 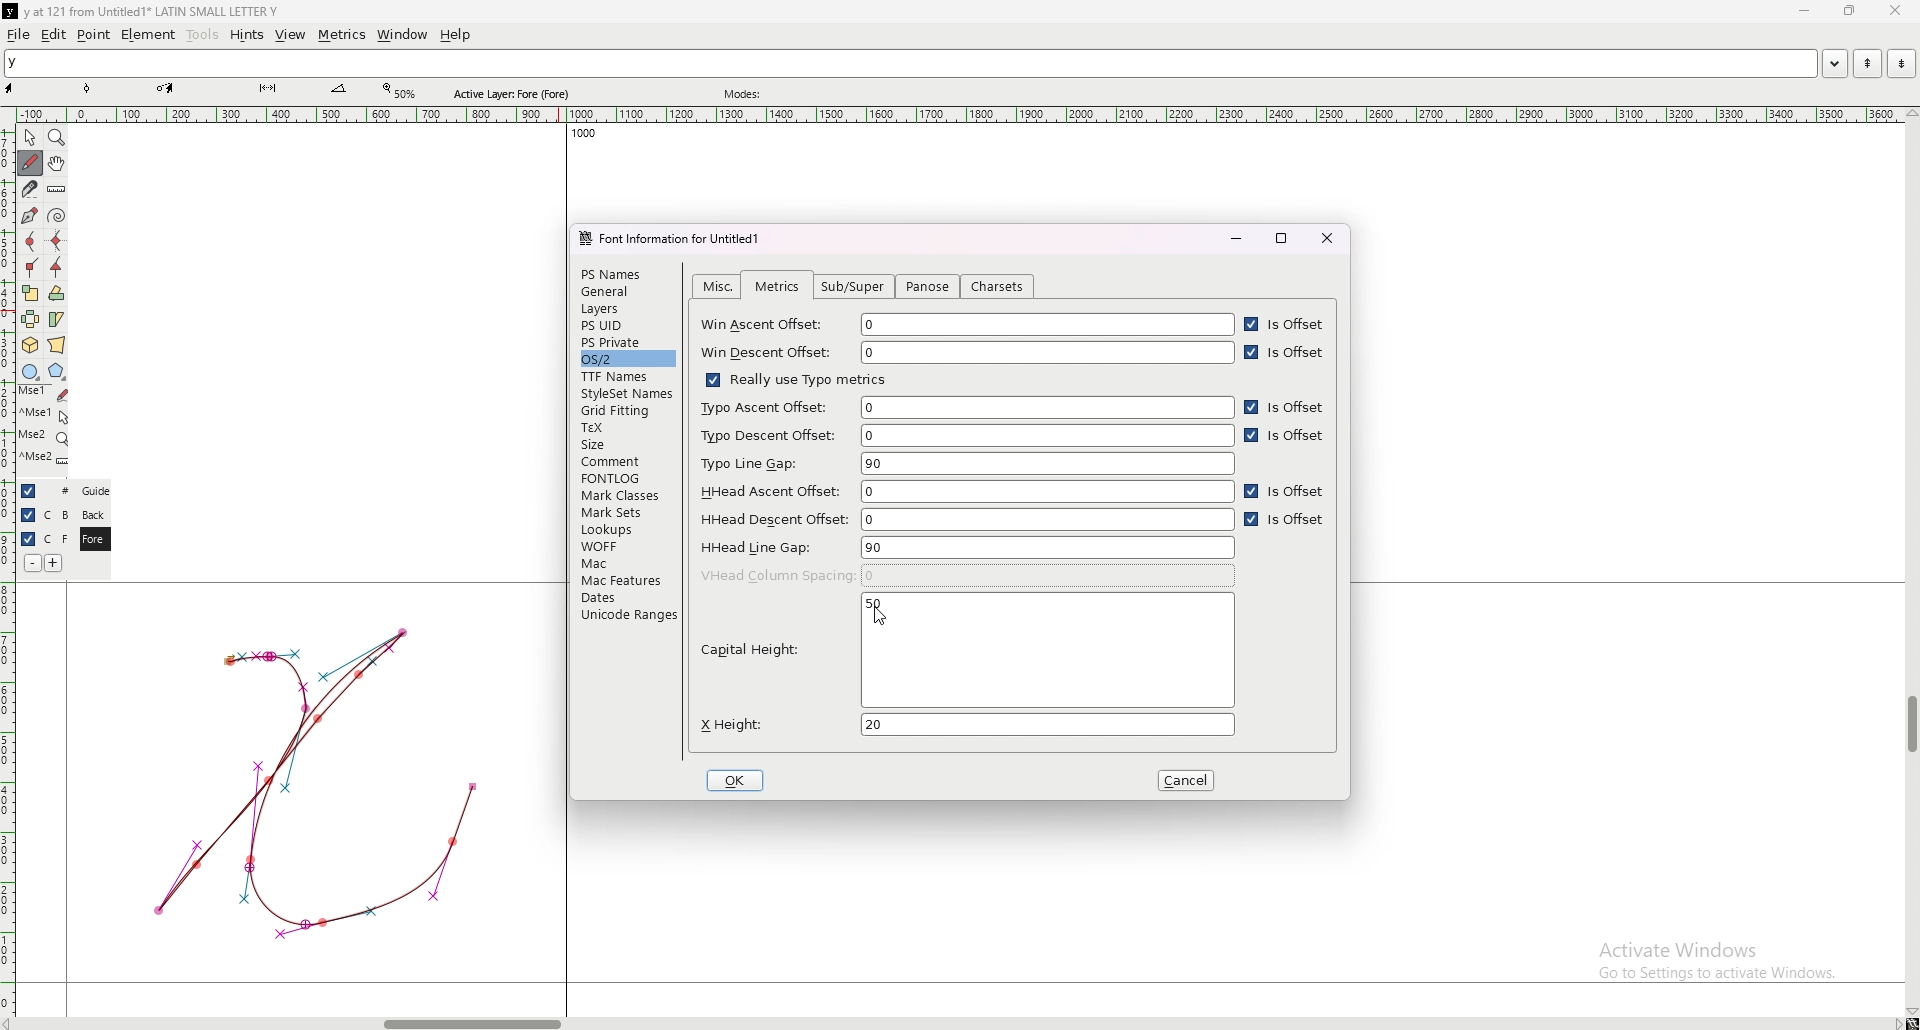 I want to click on pointer, so click(x=30, y=138).